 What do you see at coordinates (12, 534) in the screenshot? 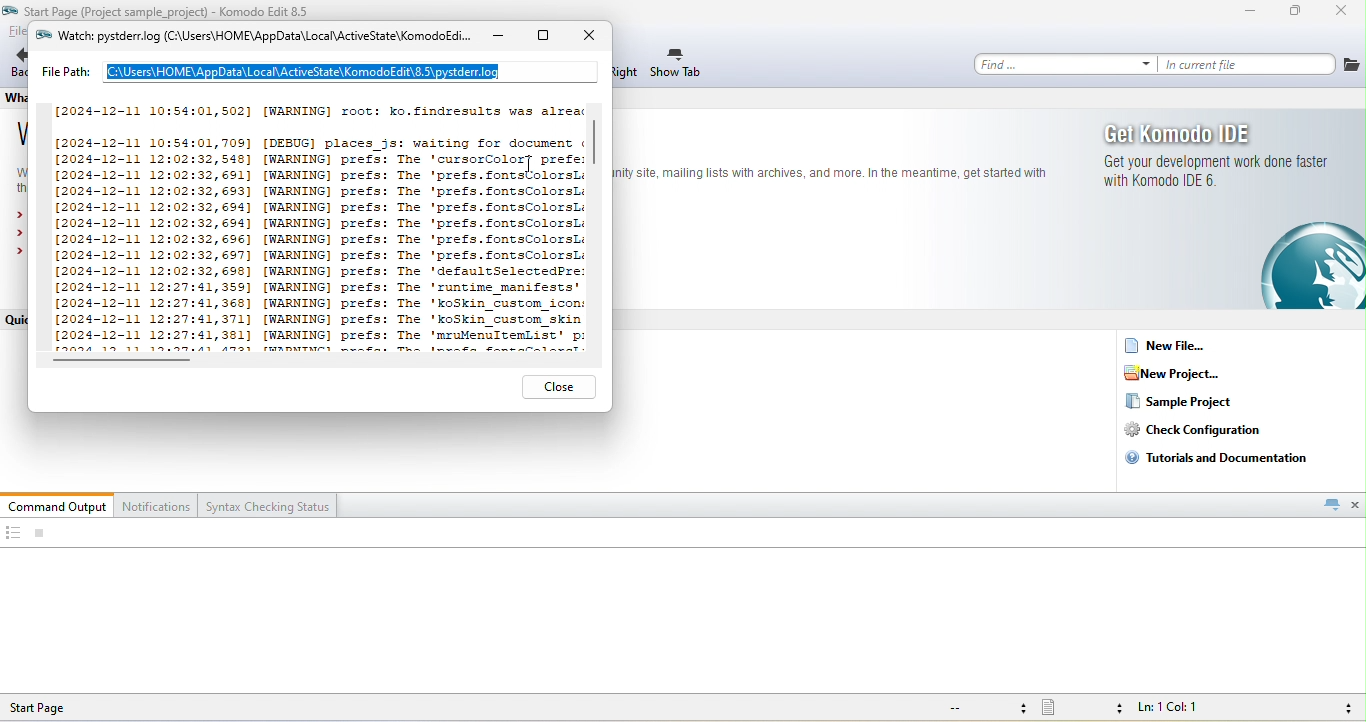
I see `toggle view` at bounding box center [12, 534].